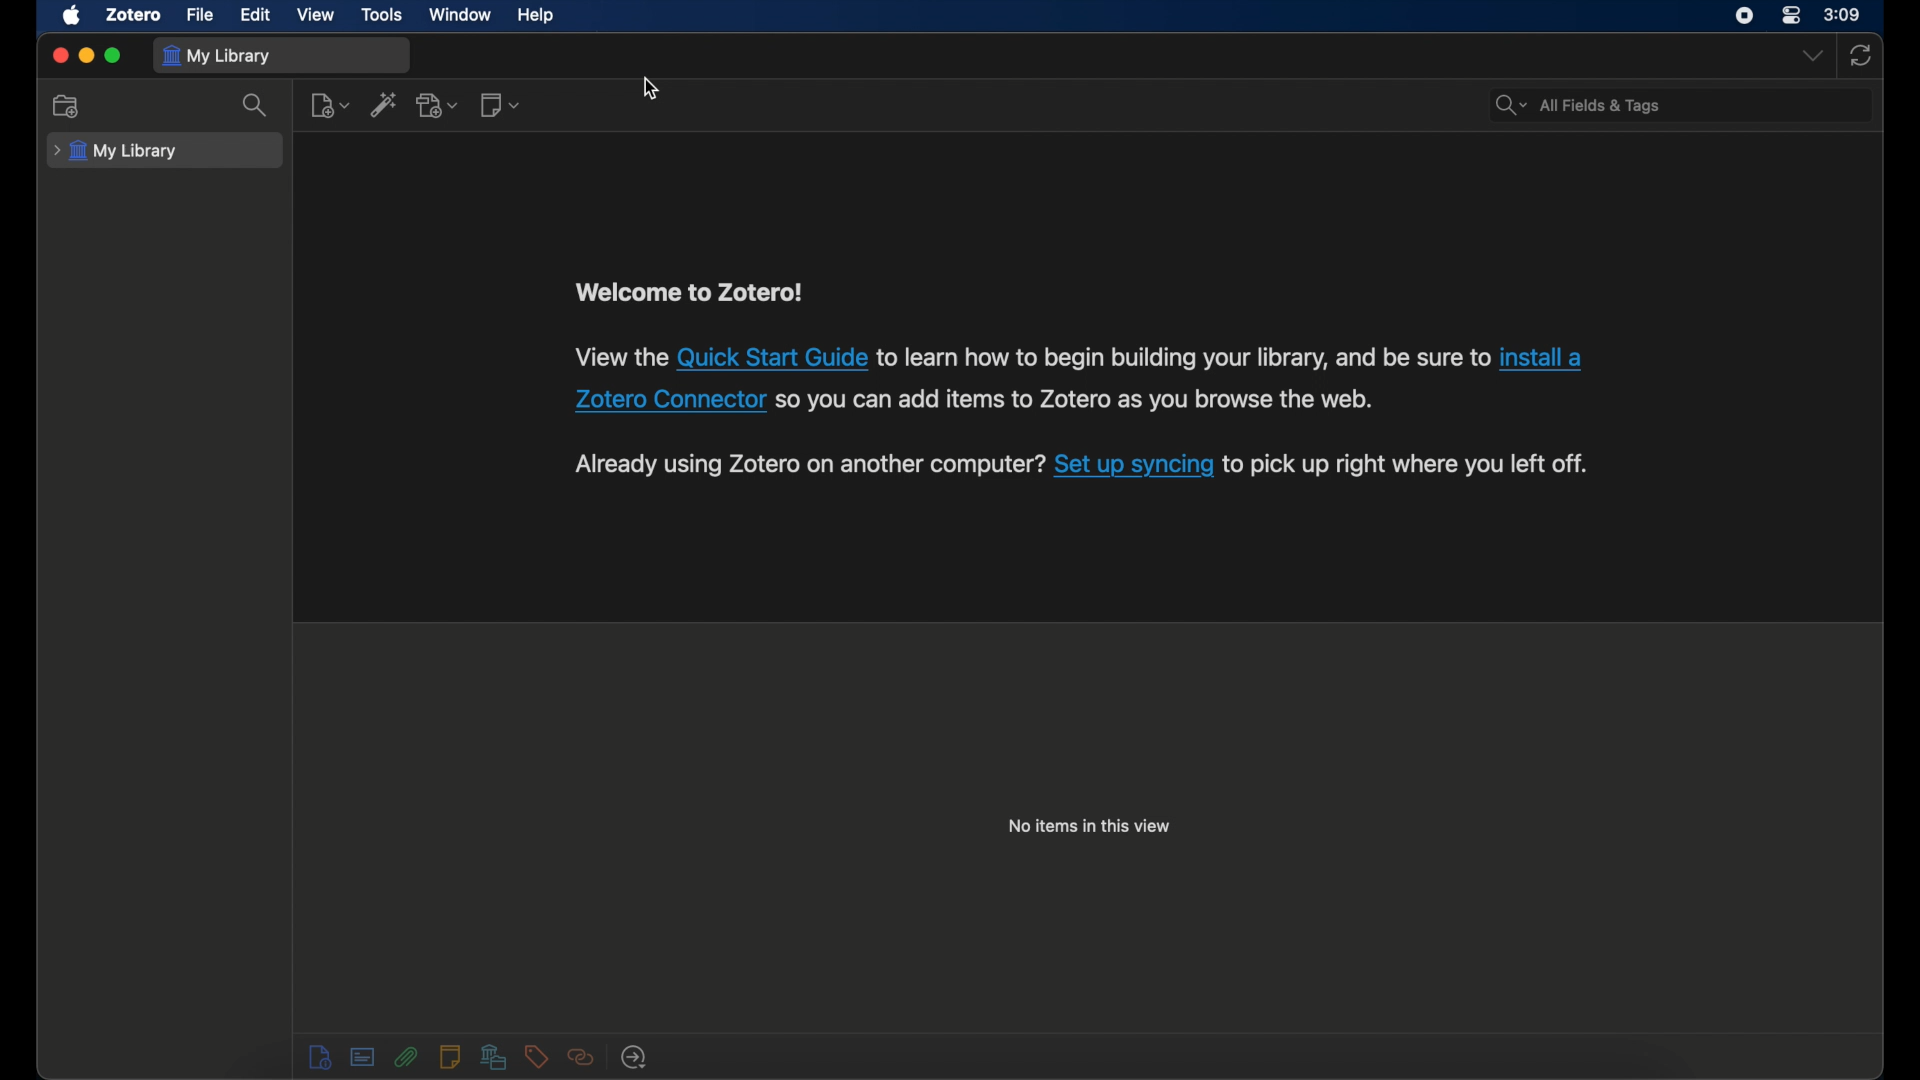 The height and width of the screenshot is (1080, 1920). Describe the element at coordinates (1812, 55) in the screenshot. I see `dropdown` at that location.